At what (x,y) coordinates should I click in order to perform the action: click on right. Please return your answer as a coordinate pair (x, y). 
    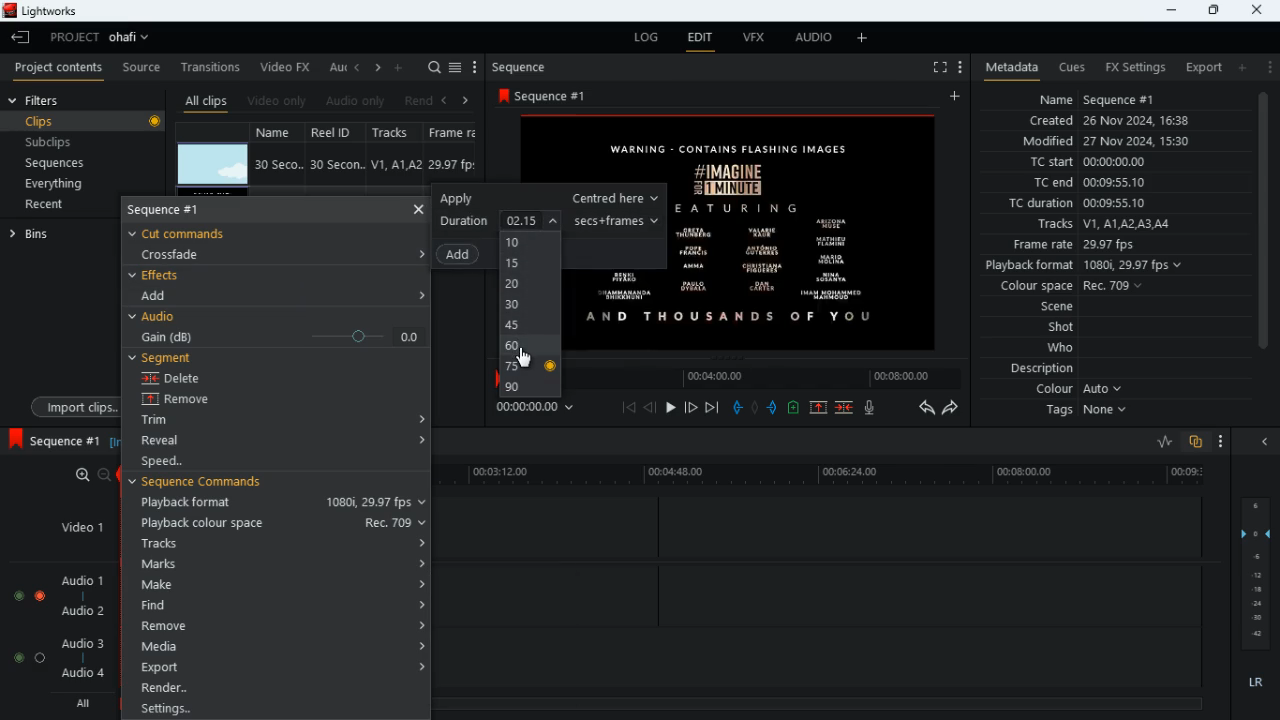
    Looking at the image, I should click on (466, 100).